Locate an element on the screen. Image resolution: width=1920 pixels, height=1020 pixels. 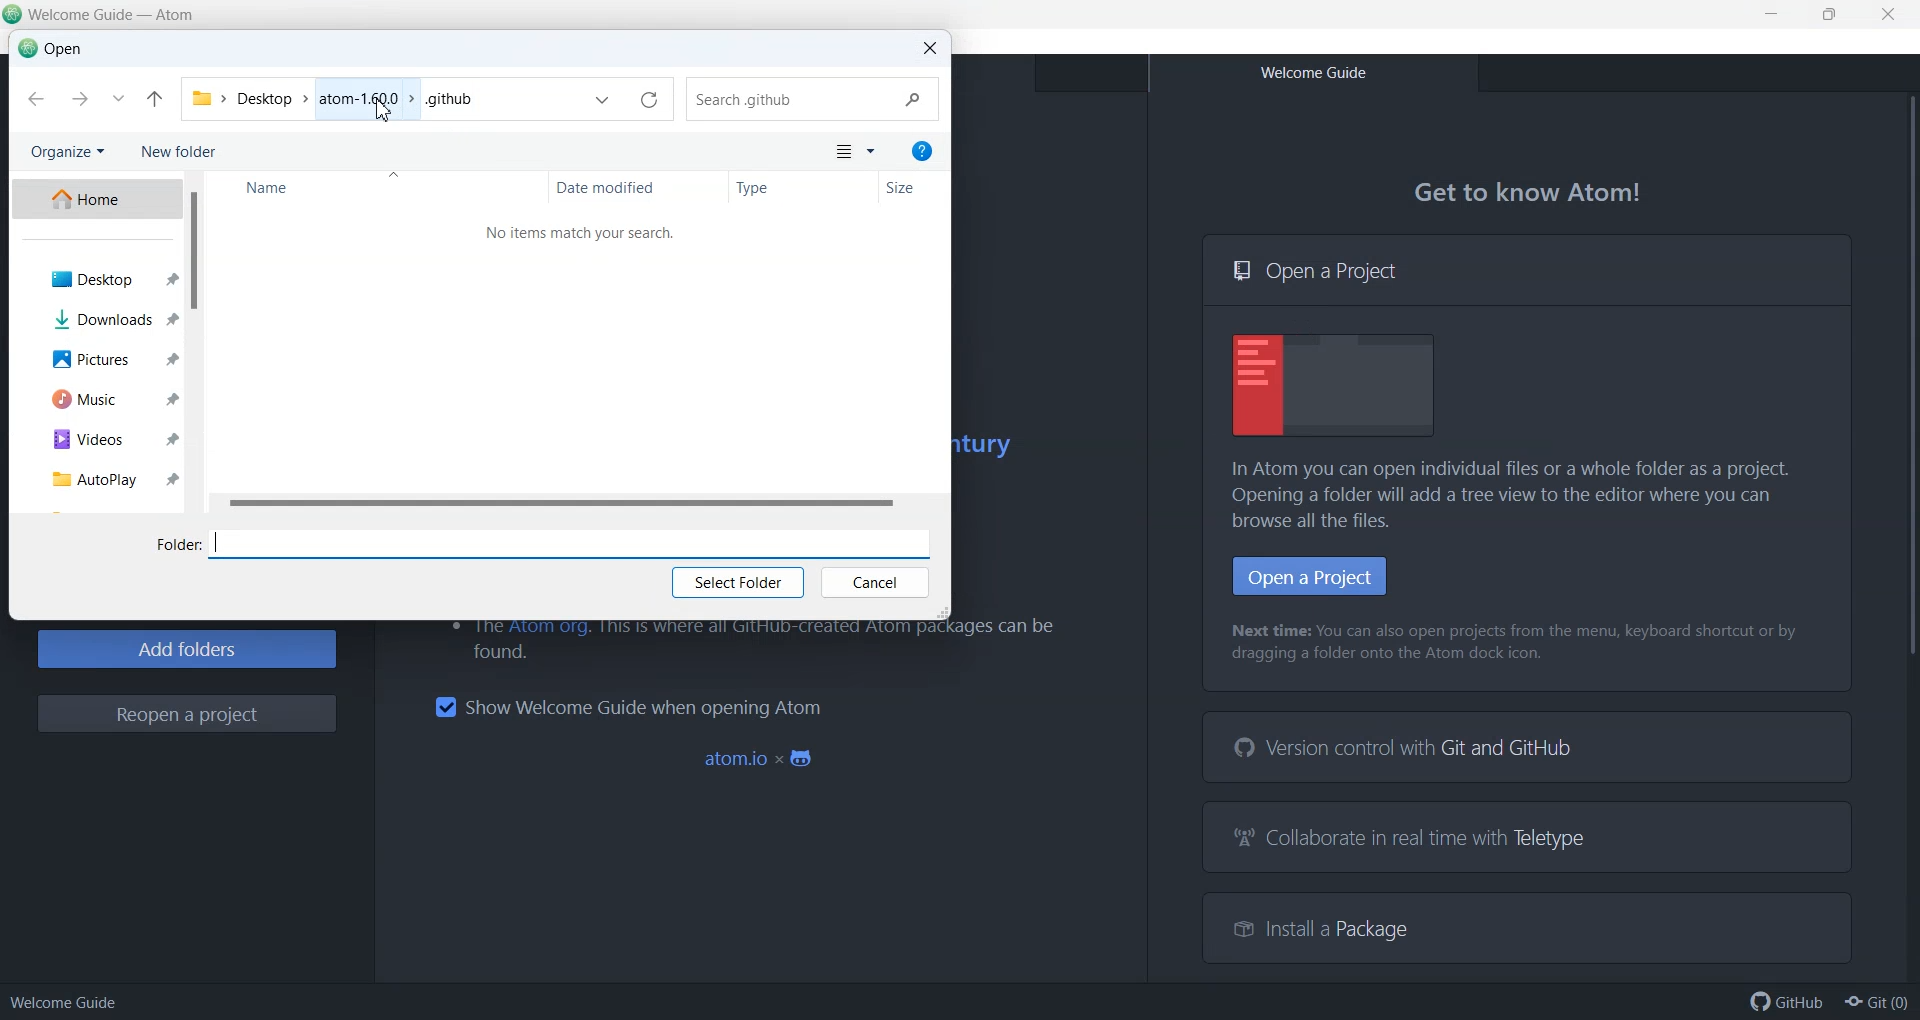
Cancel is located at coordinates (874, 584).